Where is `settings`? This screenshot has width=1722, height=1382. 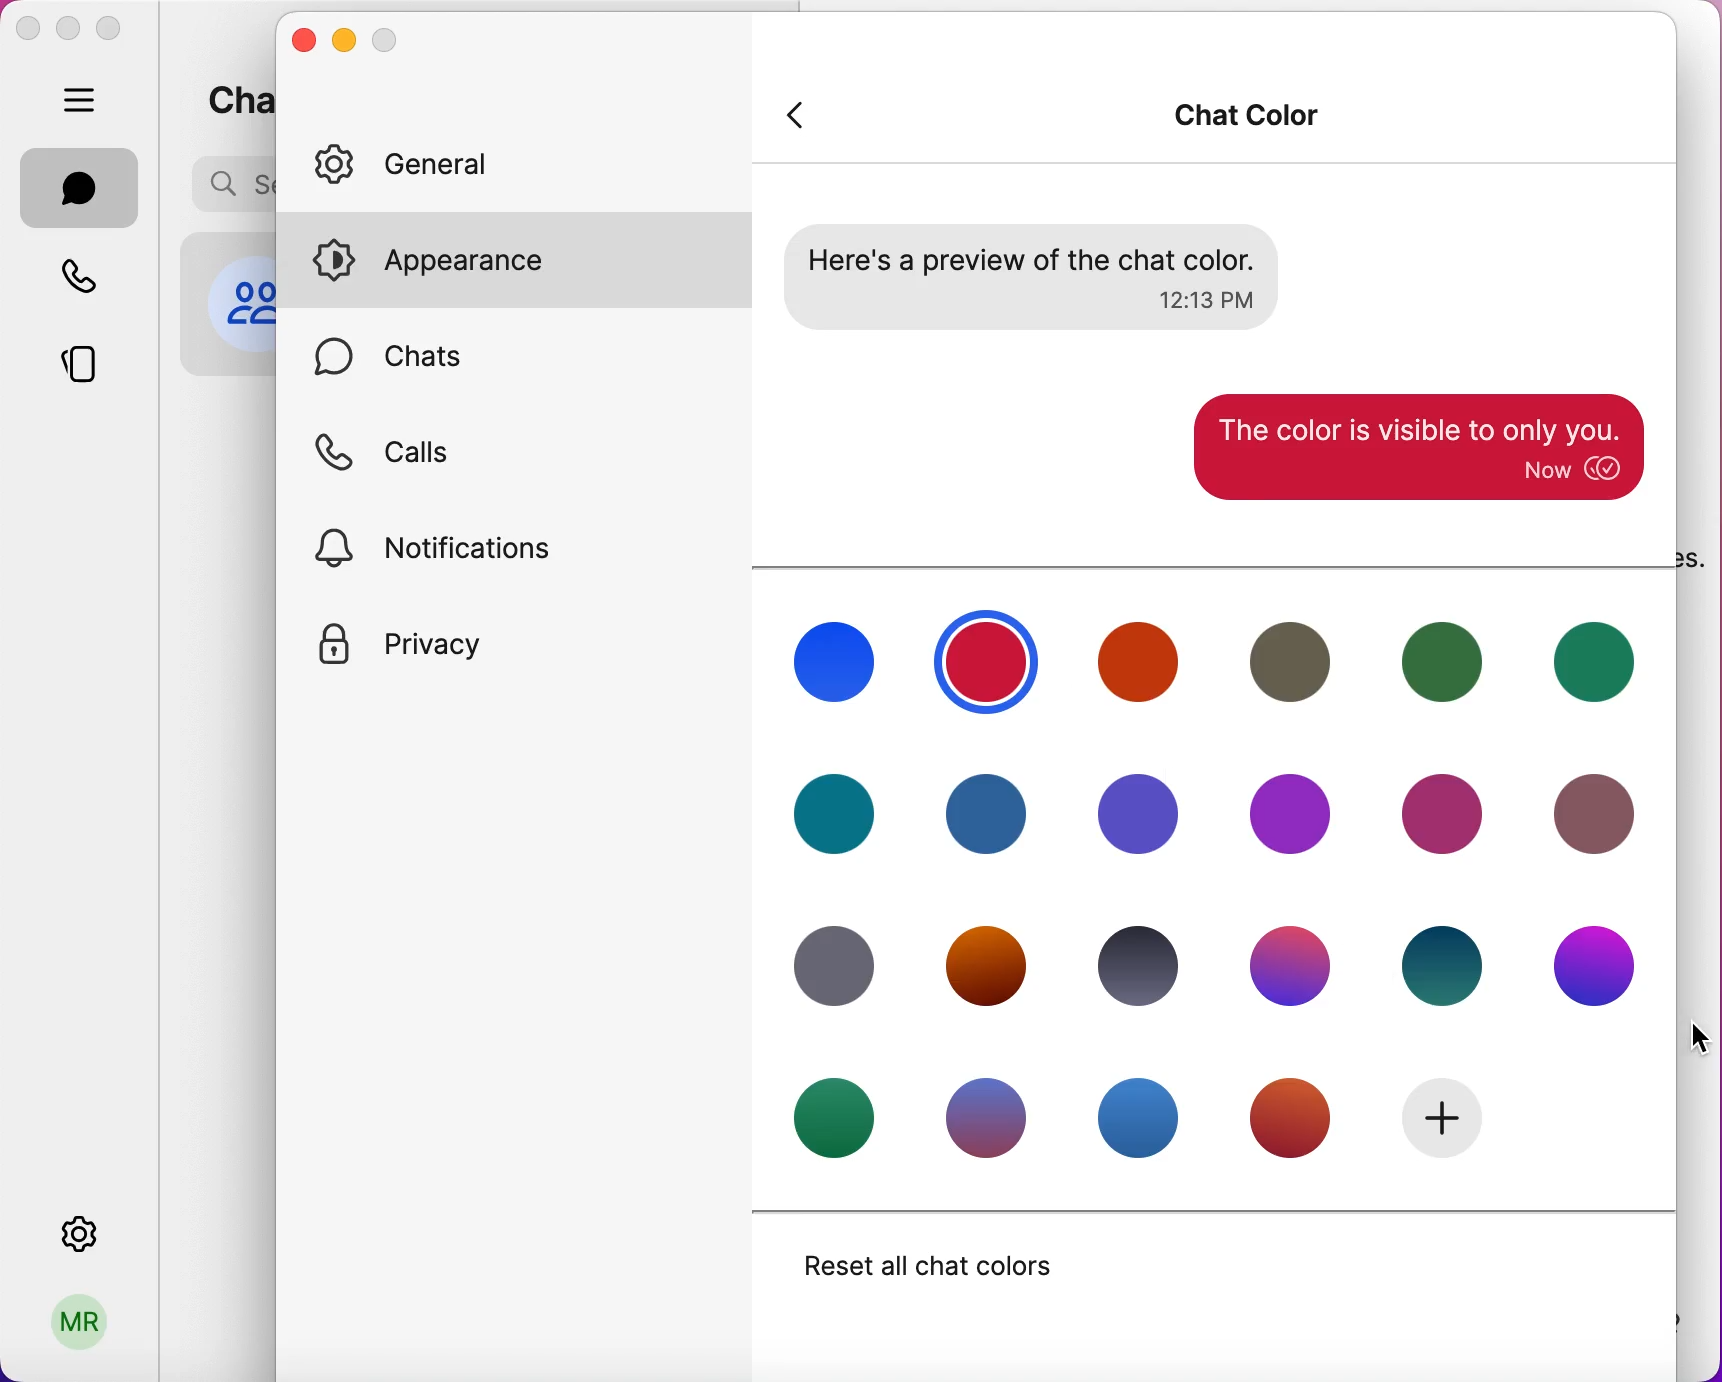
settings is located at coordinates (84, 1228).